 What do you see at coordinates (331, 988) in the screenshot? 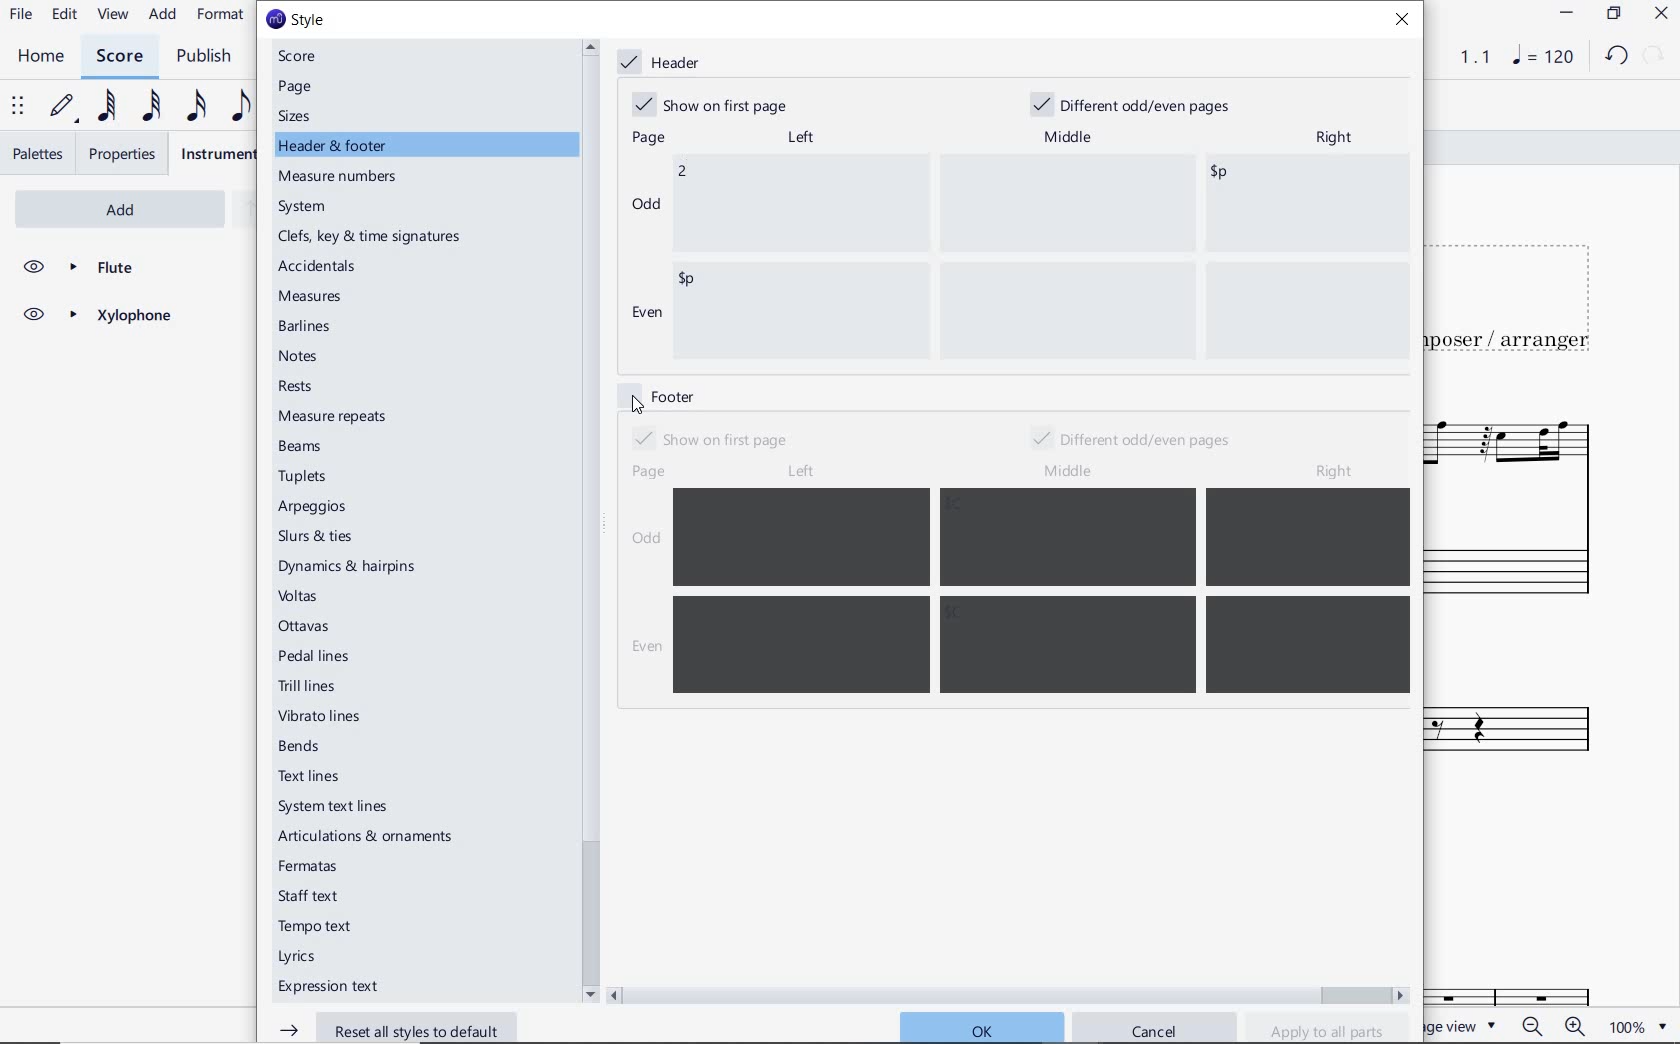
I see `expression text` at bounding box center [331, 988].